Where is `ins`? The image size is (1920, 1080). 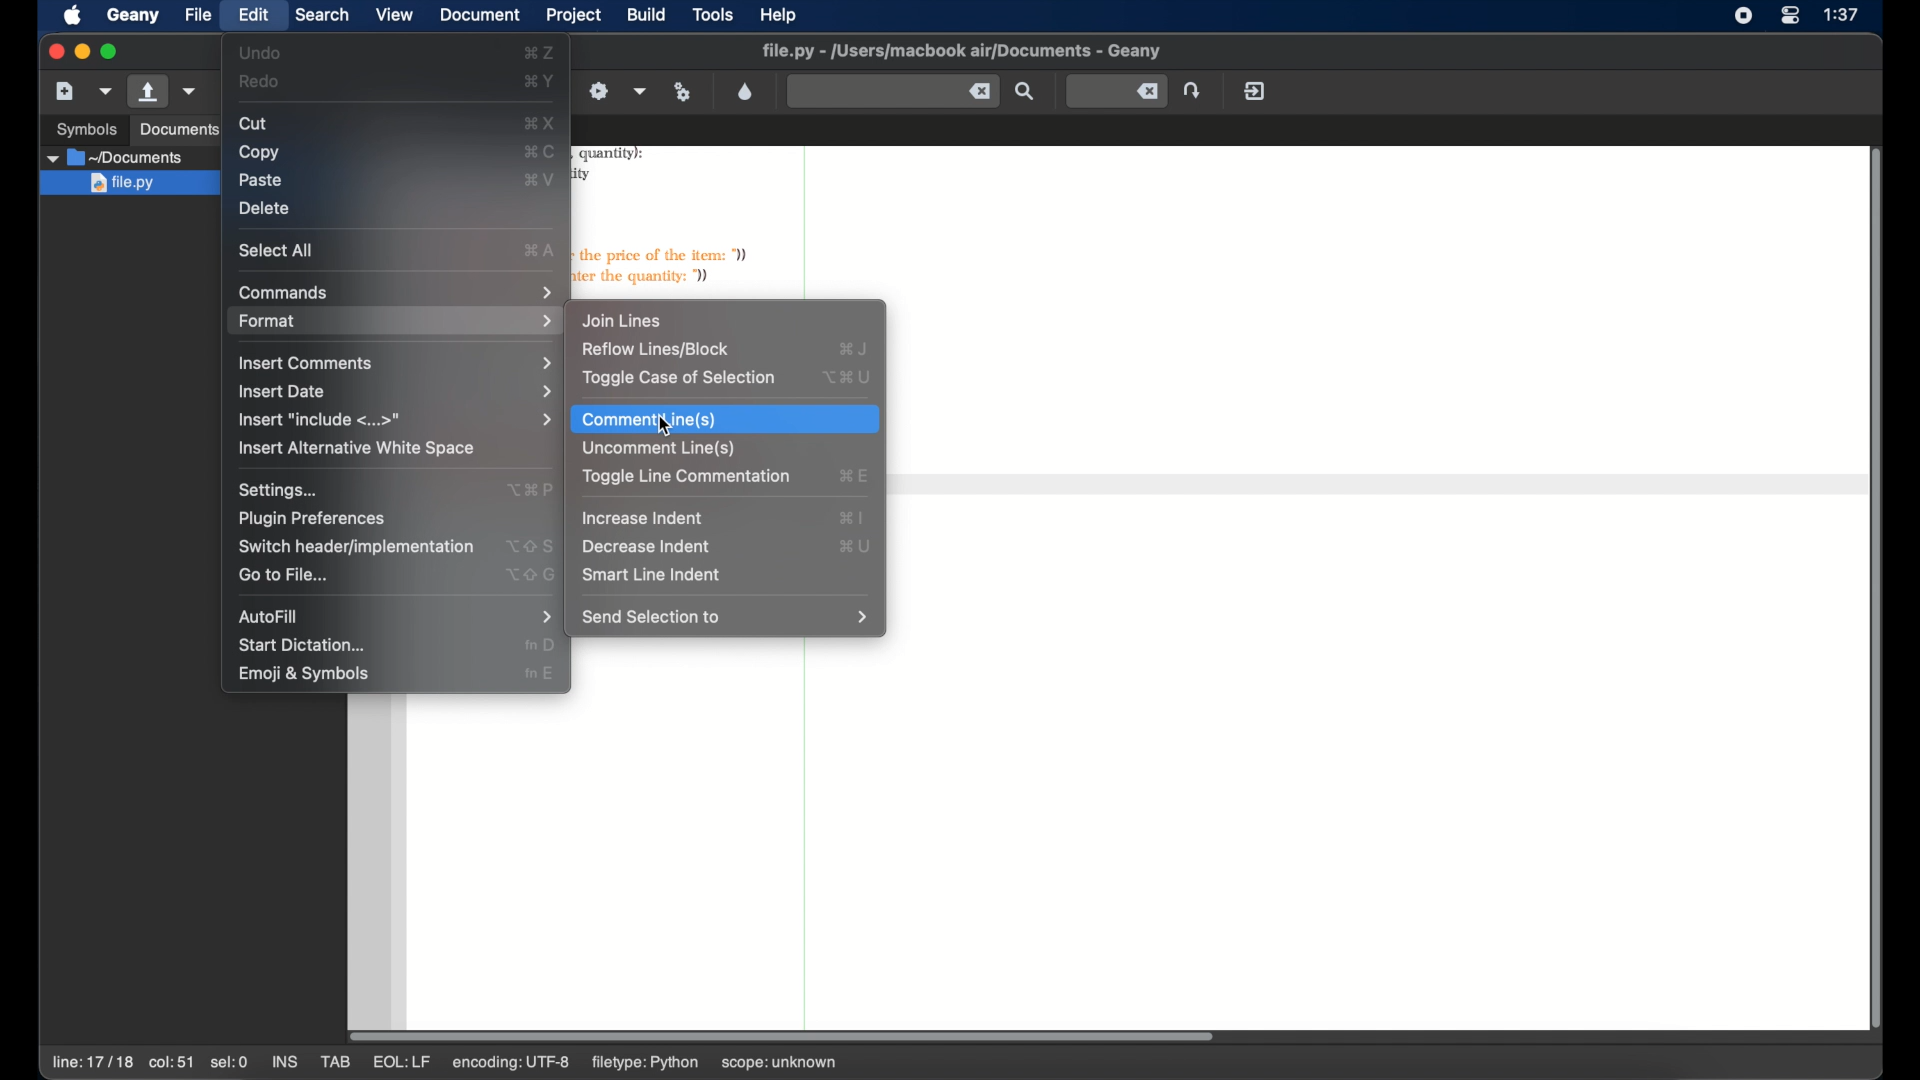
ins is located at coordinates (284, 1061).